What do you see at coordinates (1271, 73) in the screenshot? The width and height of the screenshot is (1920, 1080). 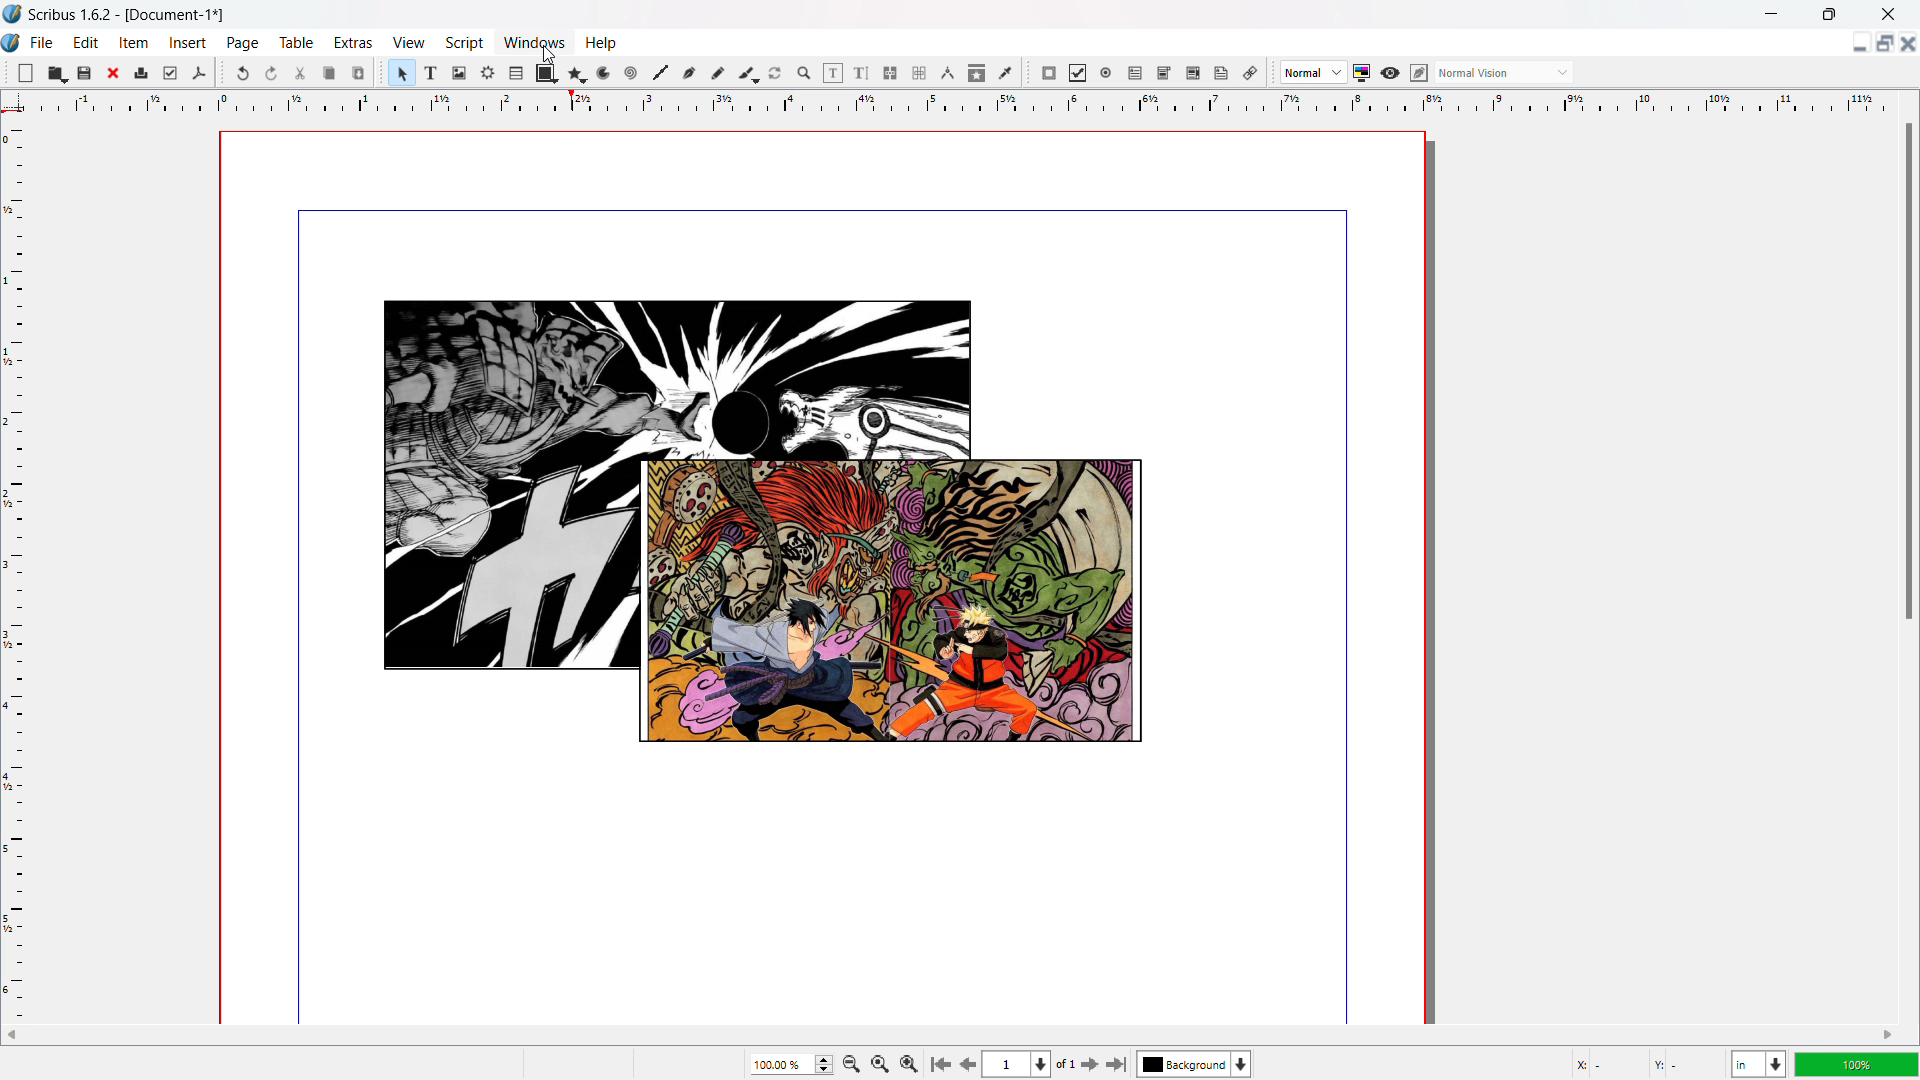 I see `move toolbox` at bounding box center [1271, 73].